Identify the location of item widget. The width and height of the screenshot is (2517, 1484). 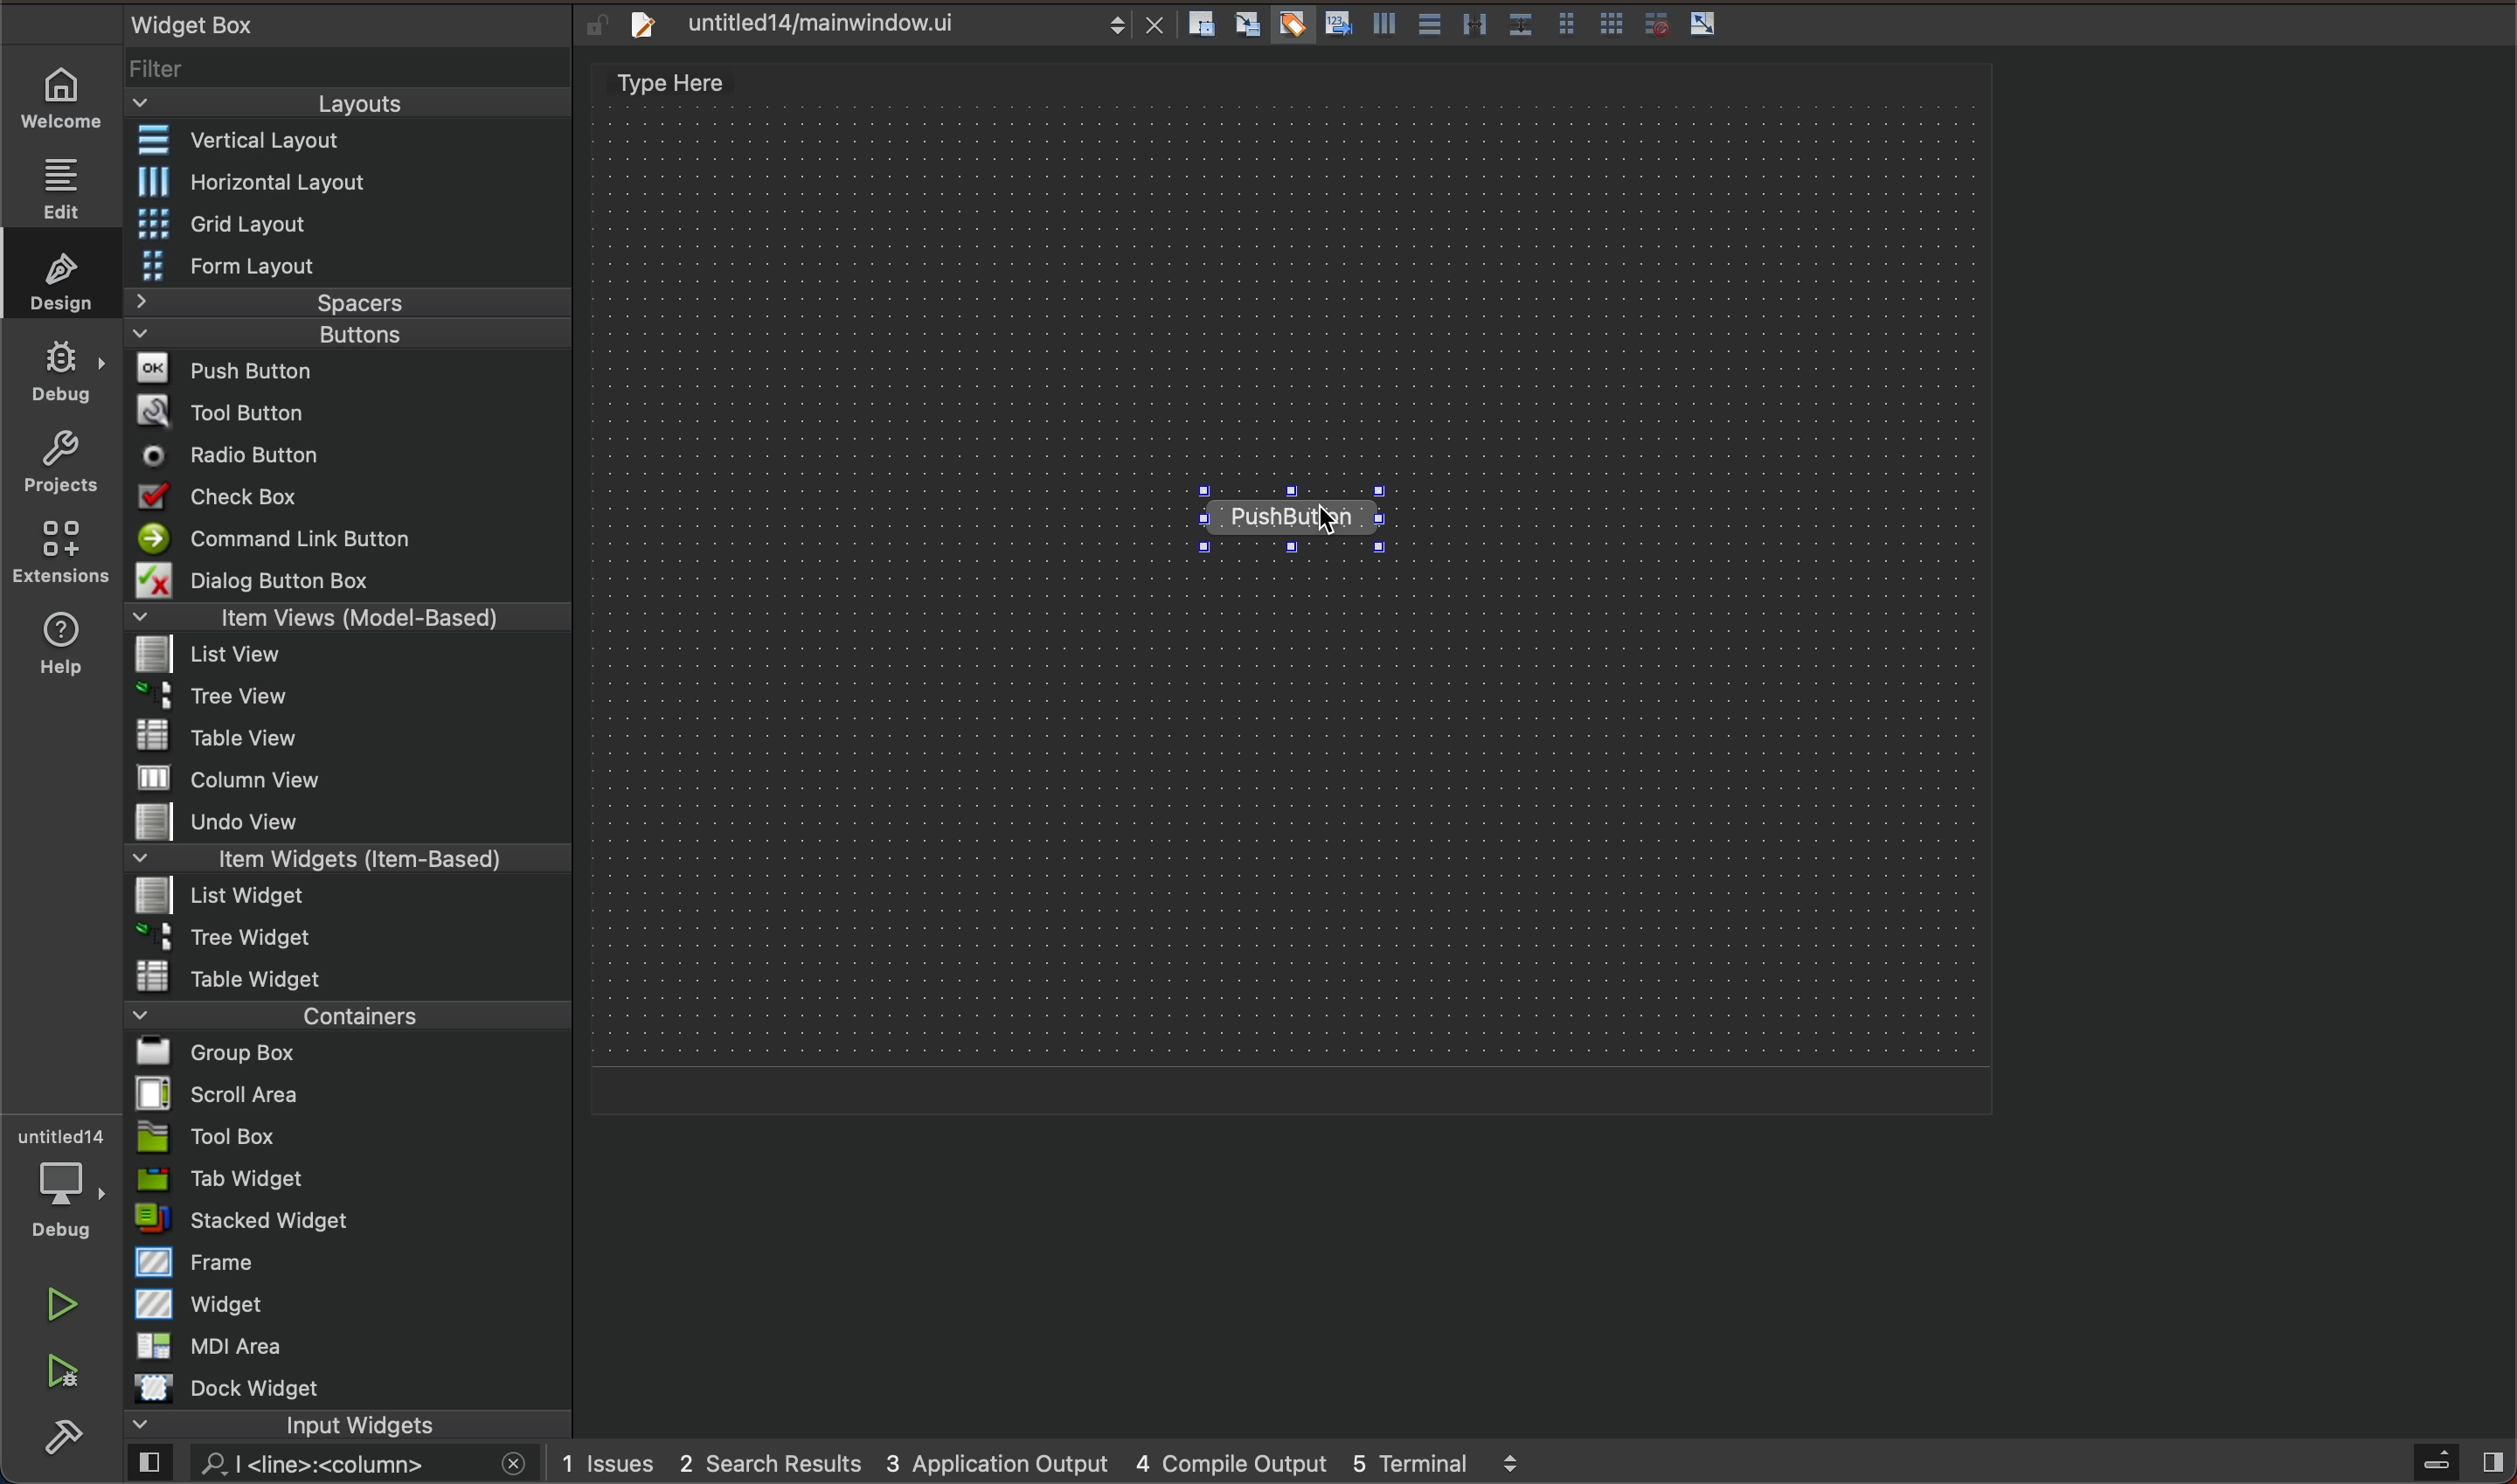
(353, 864).